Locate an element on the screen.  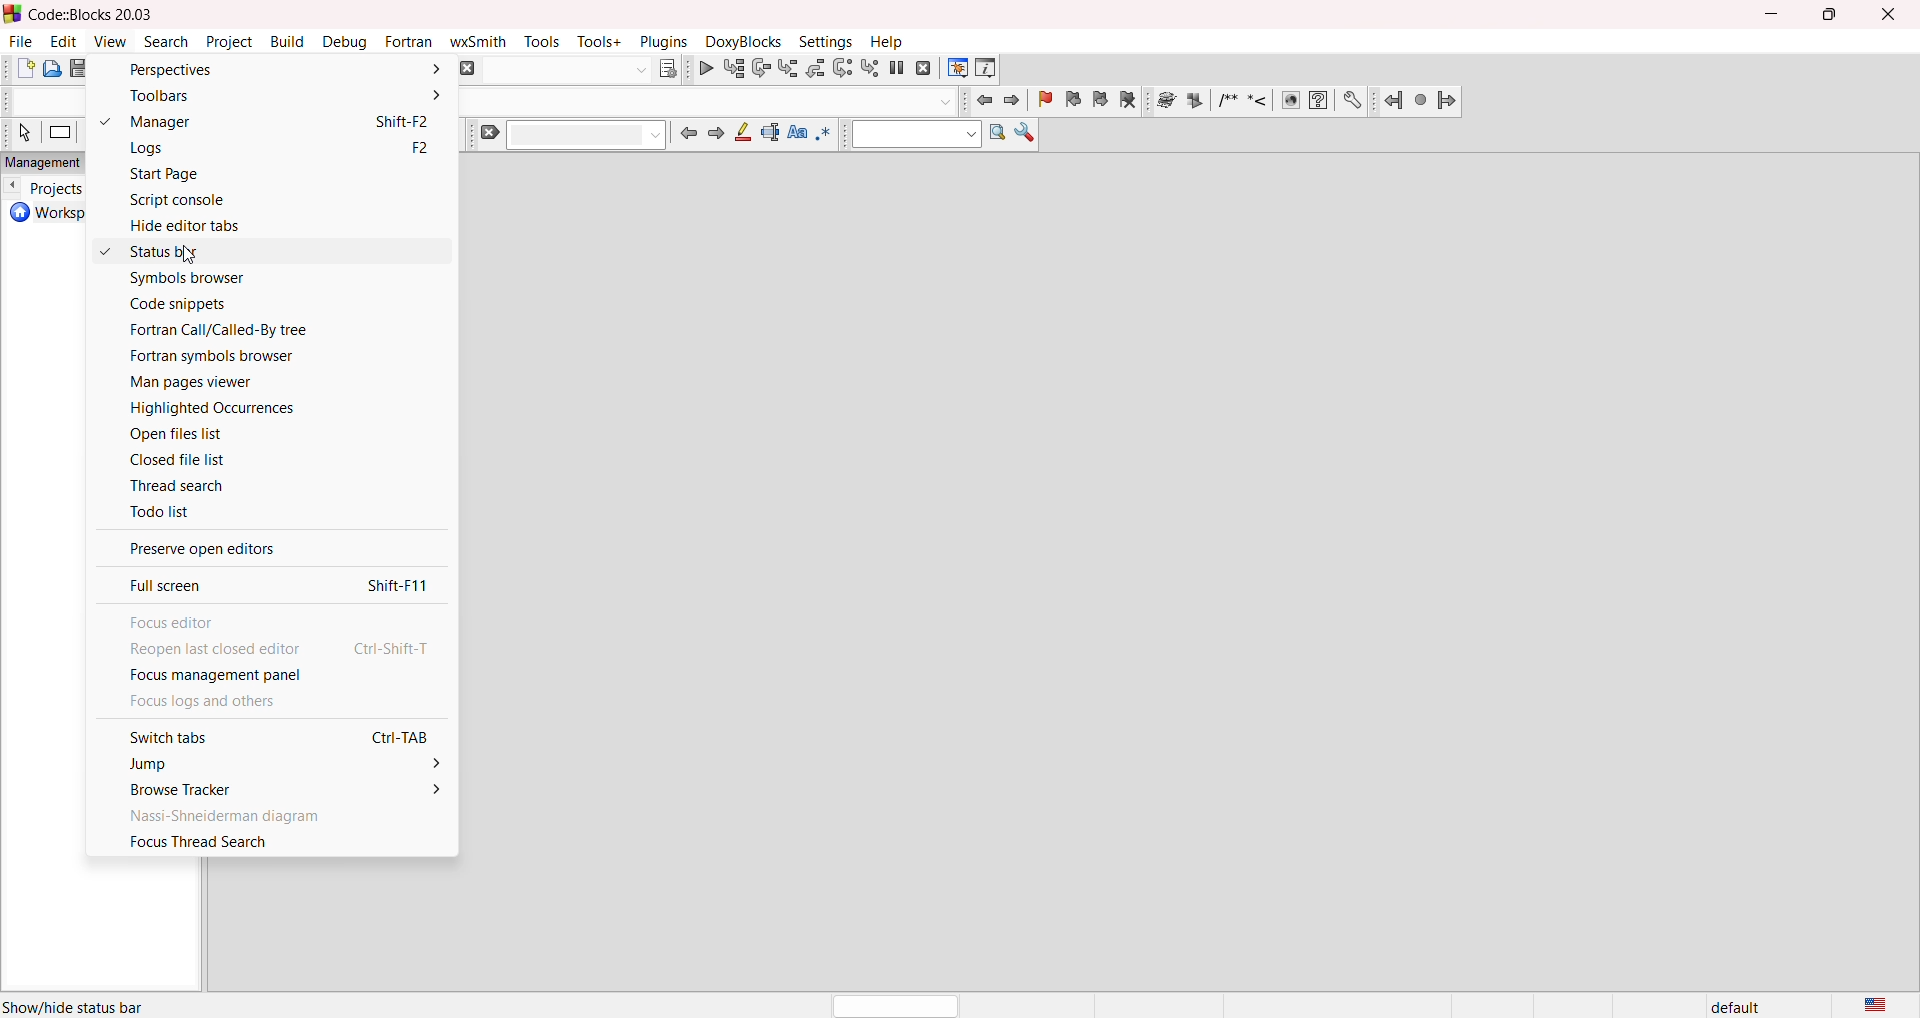
focus editor is located at coordinates (264, 616).